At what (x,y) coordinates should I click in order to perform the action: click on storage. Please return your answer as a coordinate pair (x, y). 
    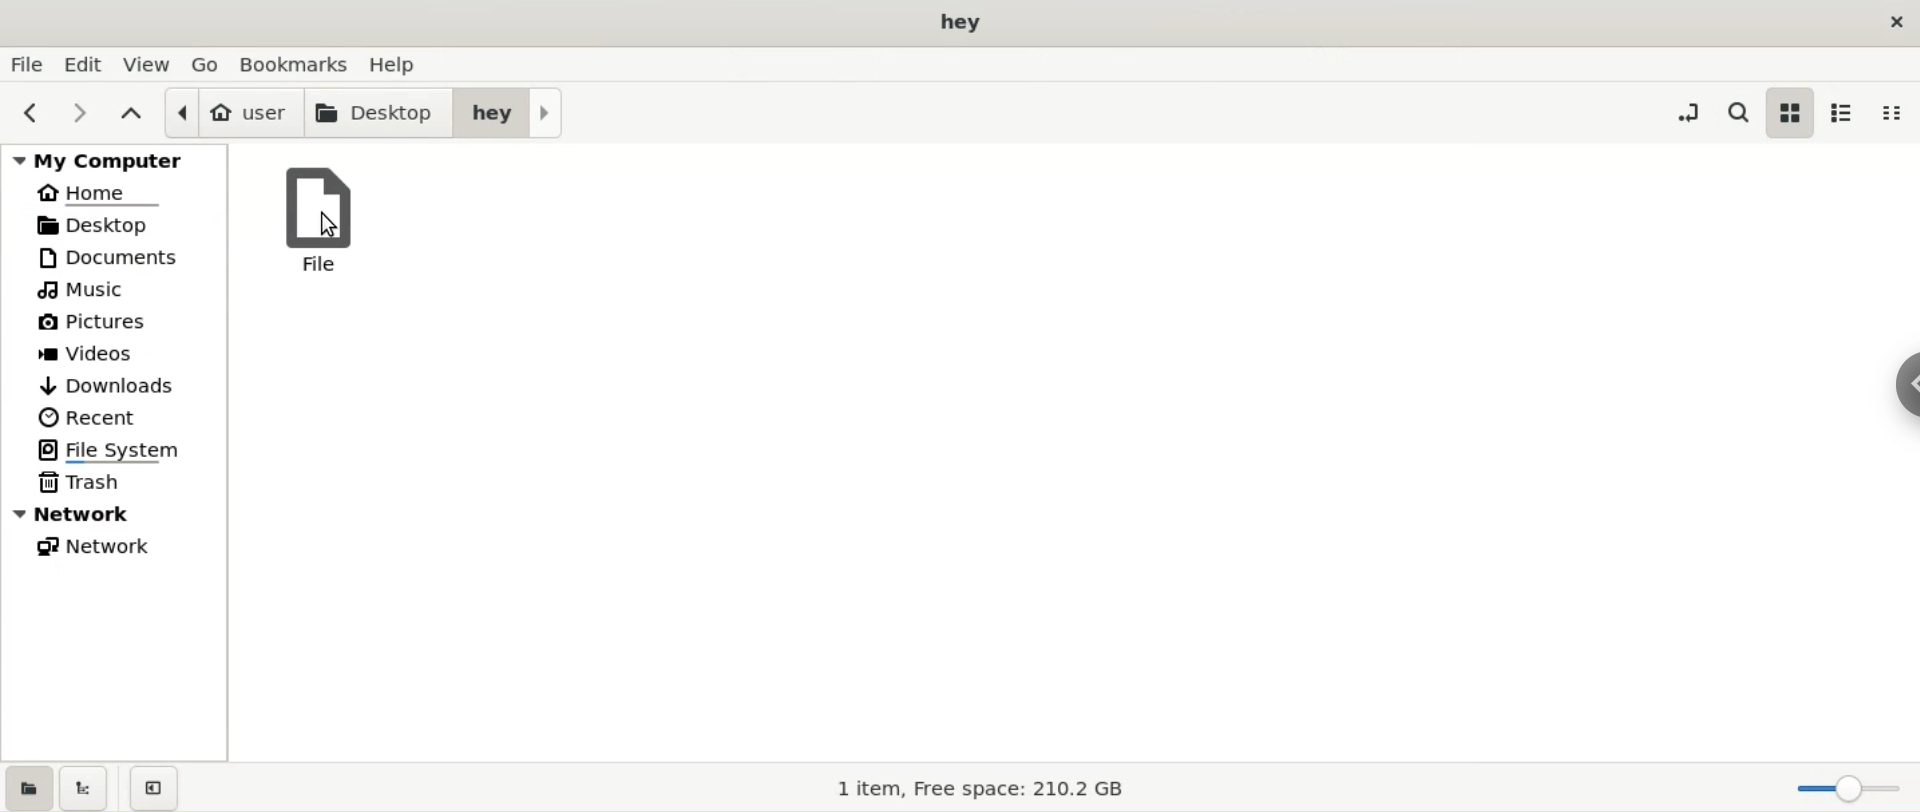
    Looking at the image, I should click on (986, 789).